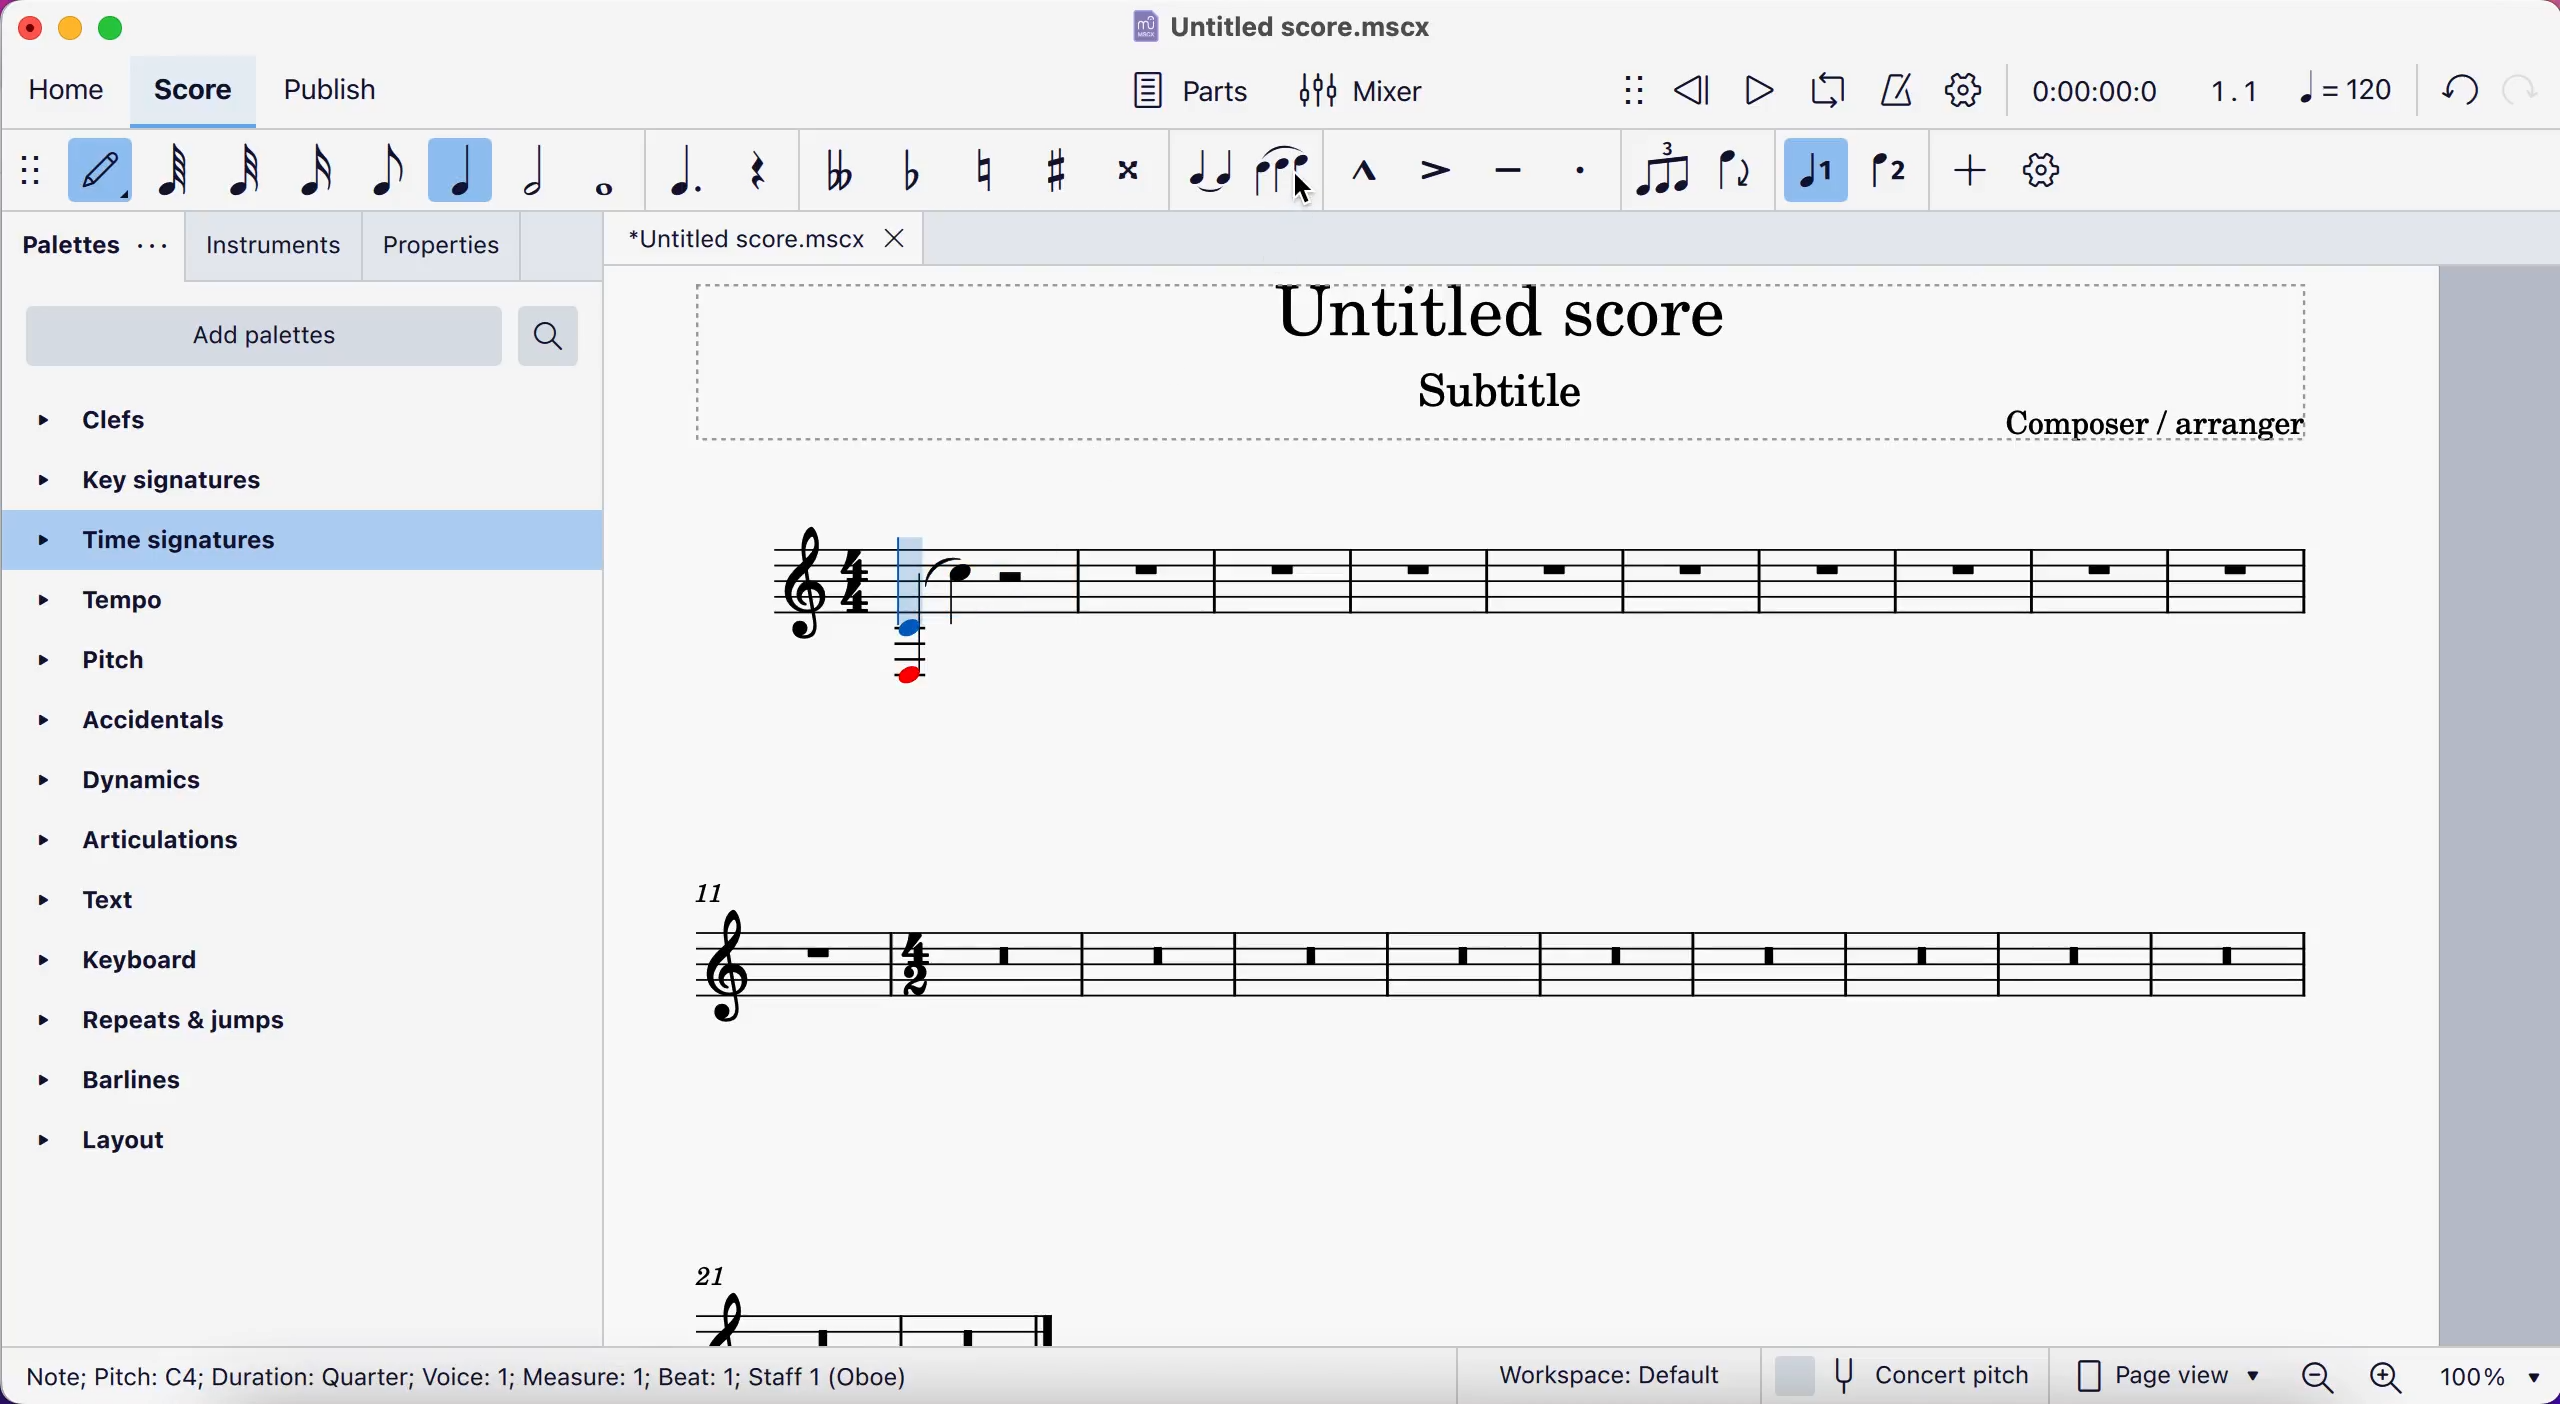 This screenshot has height=1404, width=2560. What do you see at coordinates (114, 662) in the screenshot?
I see `pitch` at bounding box center [114, 662].